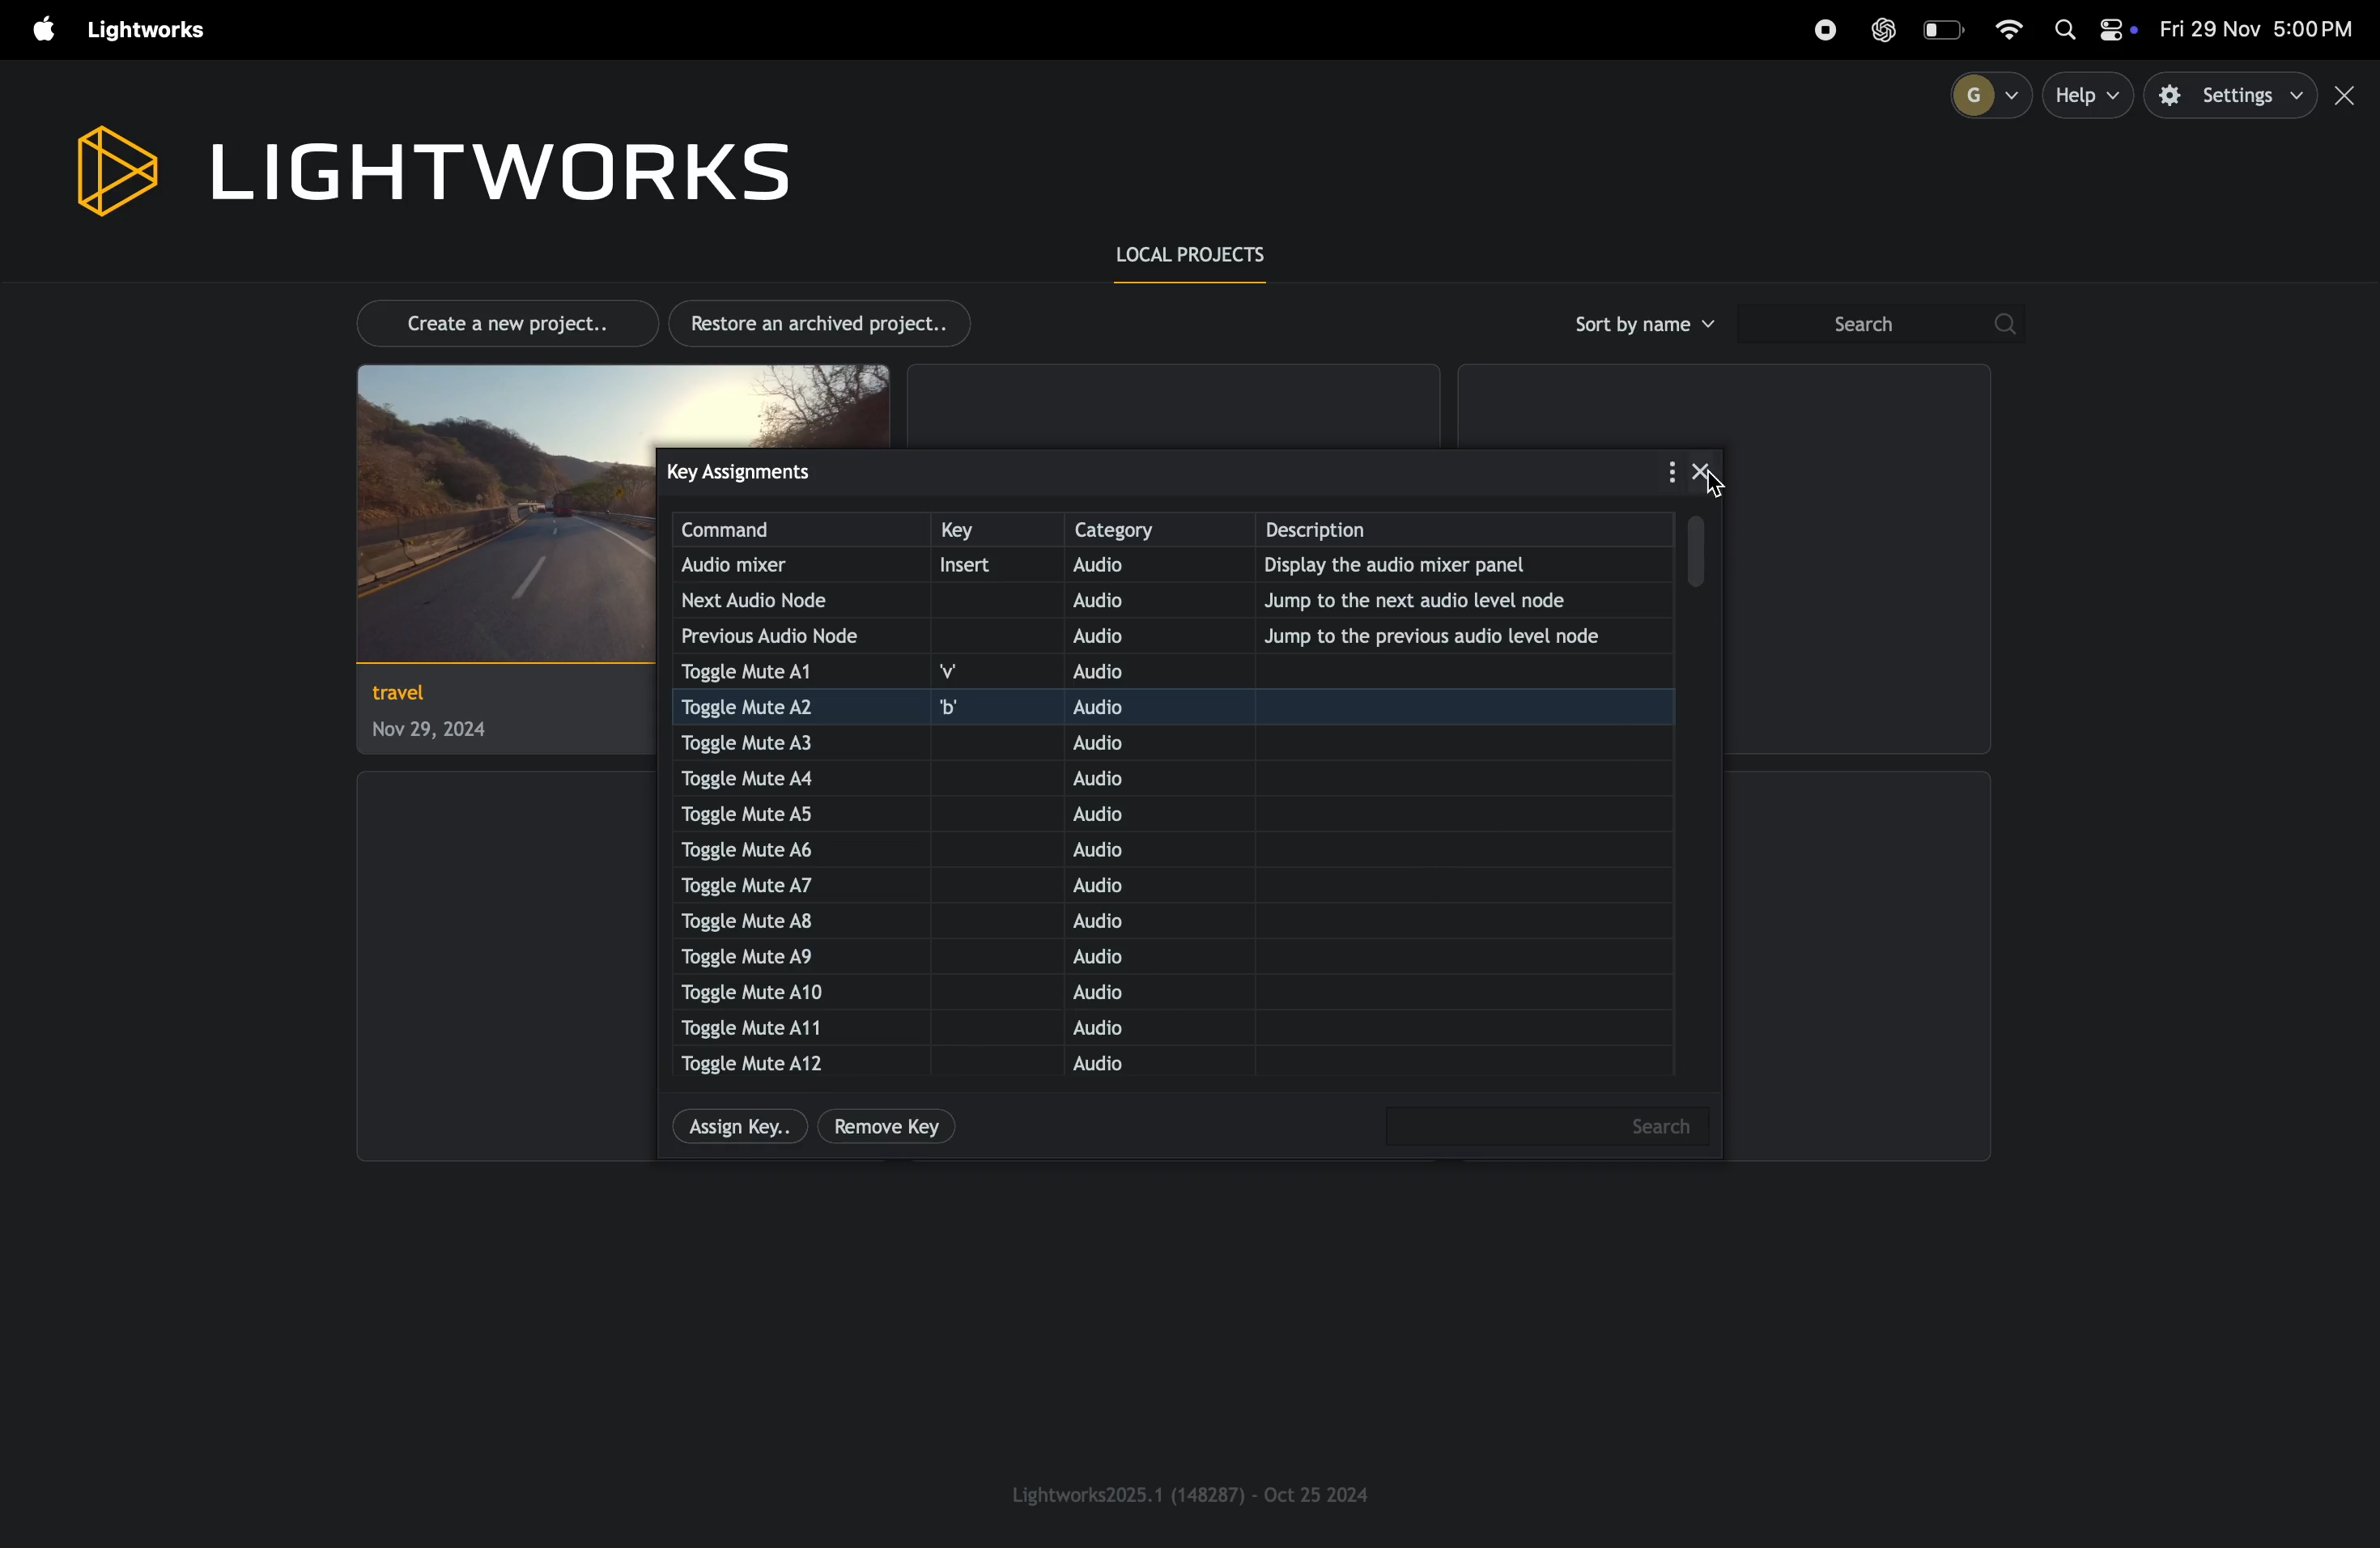 This screenshot has width=2380, height=1548. What do you see at coordinates (1205, 257) in the screenshot?
I see `local prroject` at bounding box center [1205, 257].